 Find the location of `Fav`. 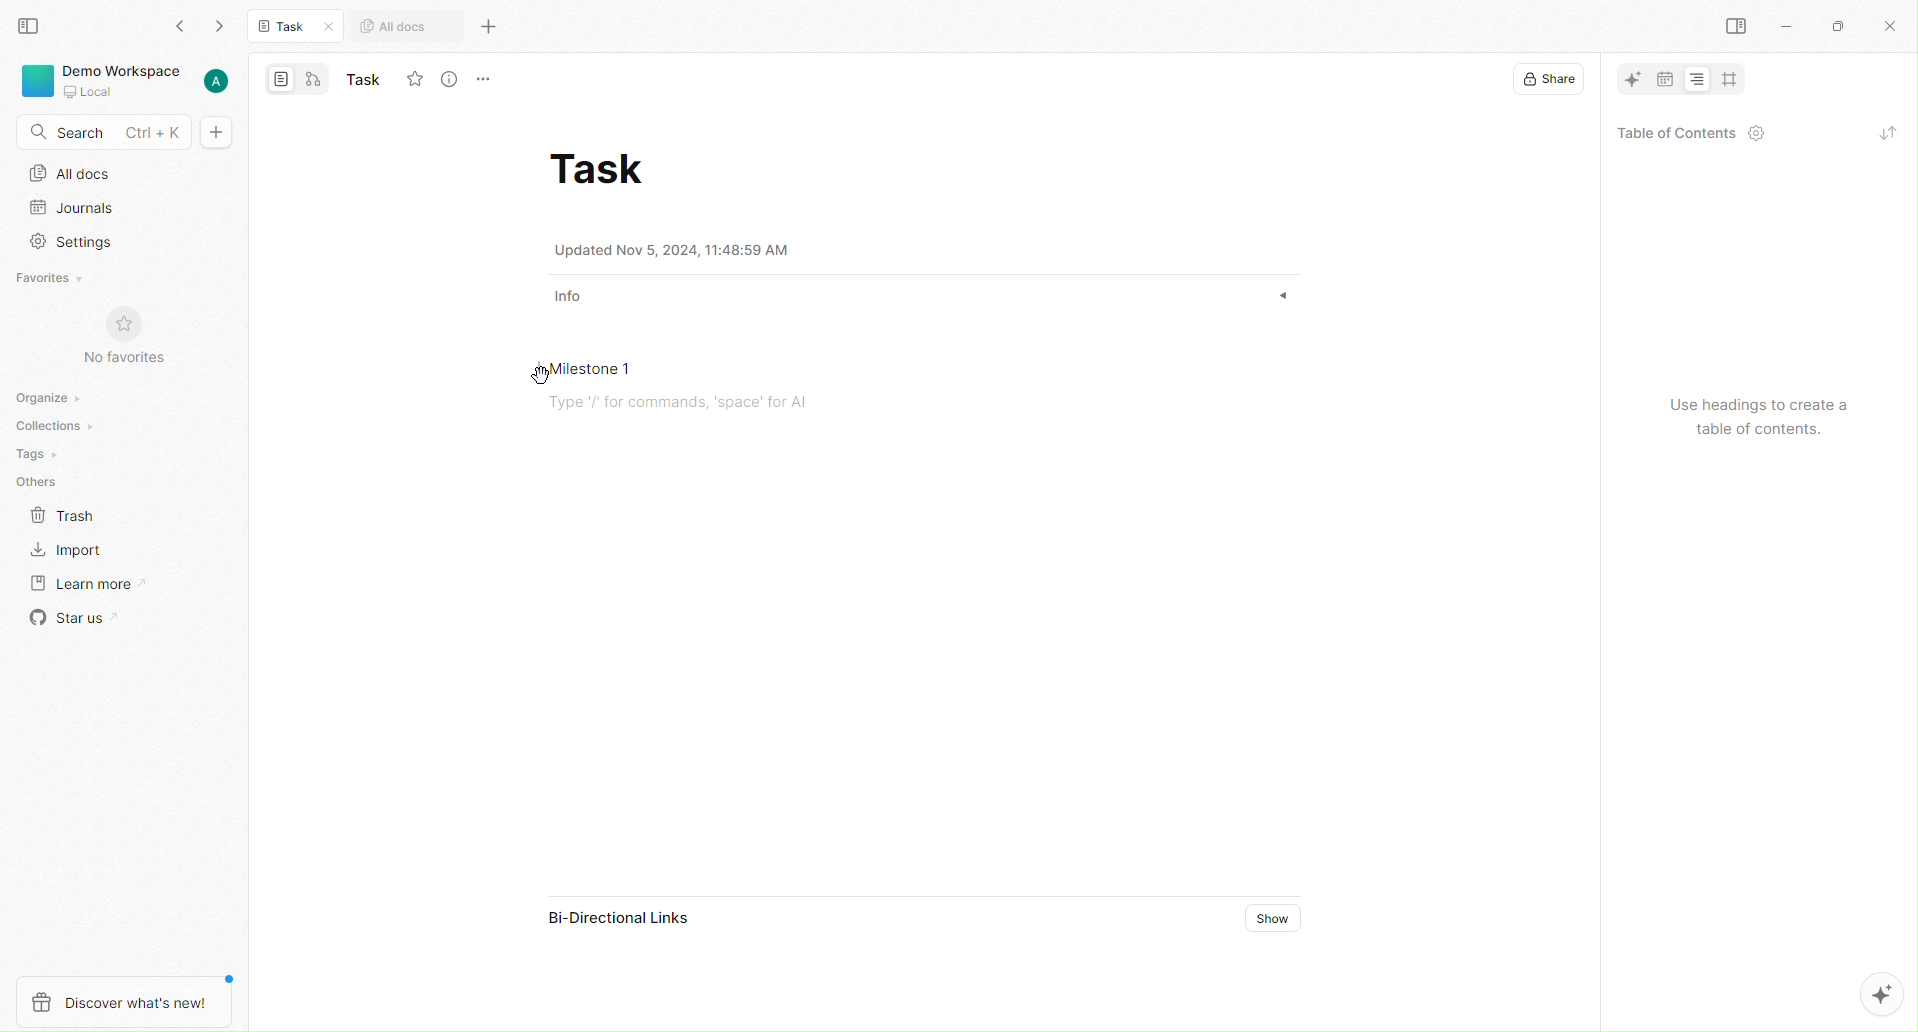

Fav is located at coordinates (414, 79).